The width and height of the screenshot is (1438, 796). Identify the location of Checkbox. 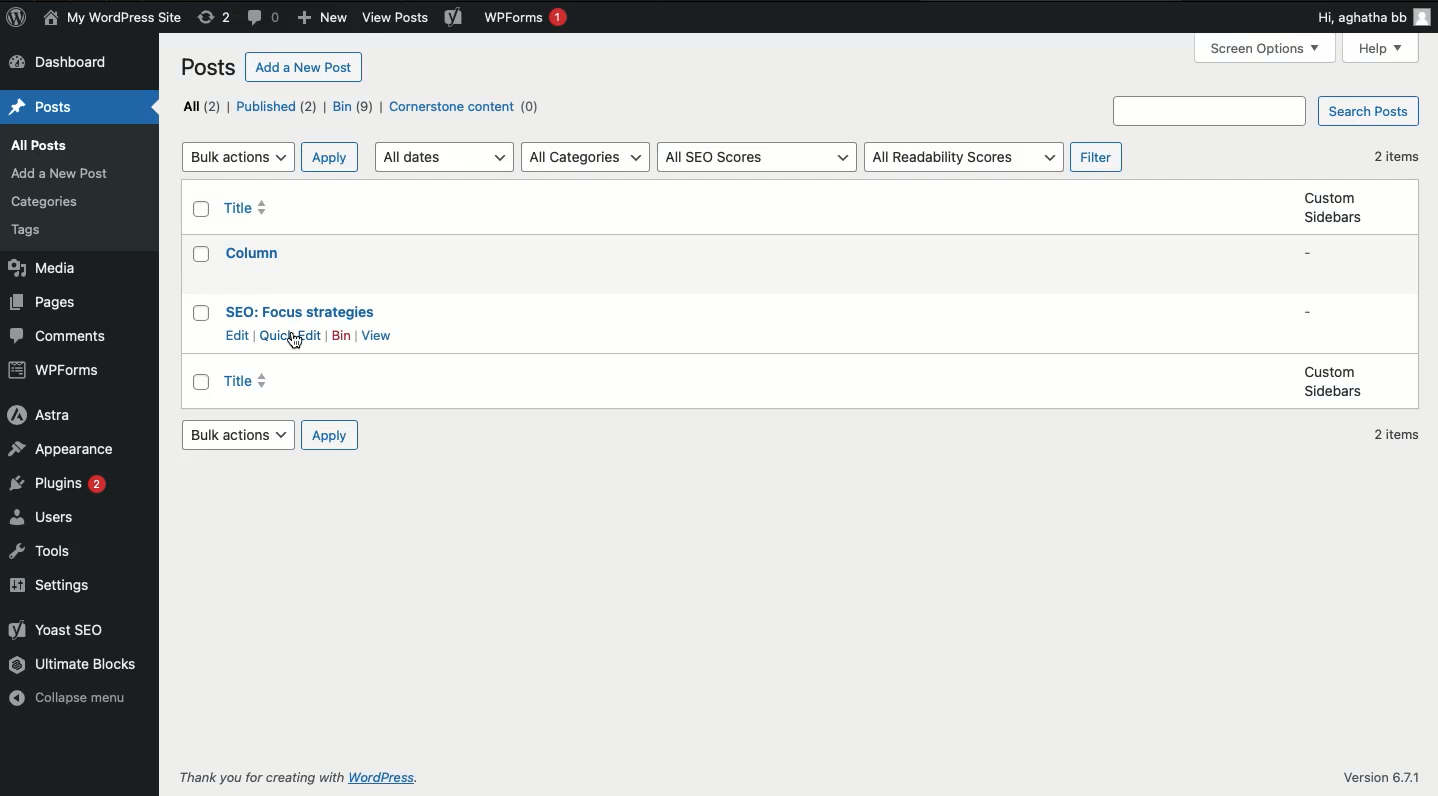
(203, 383).